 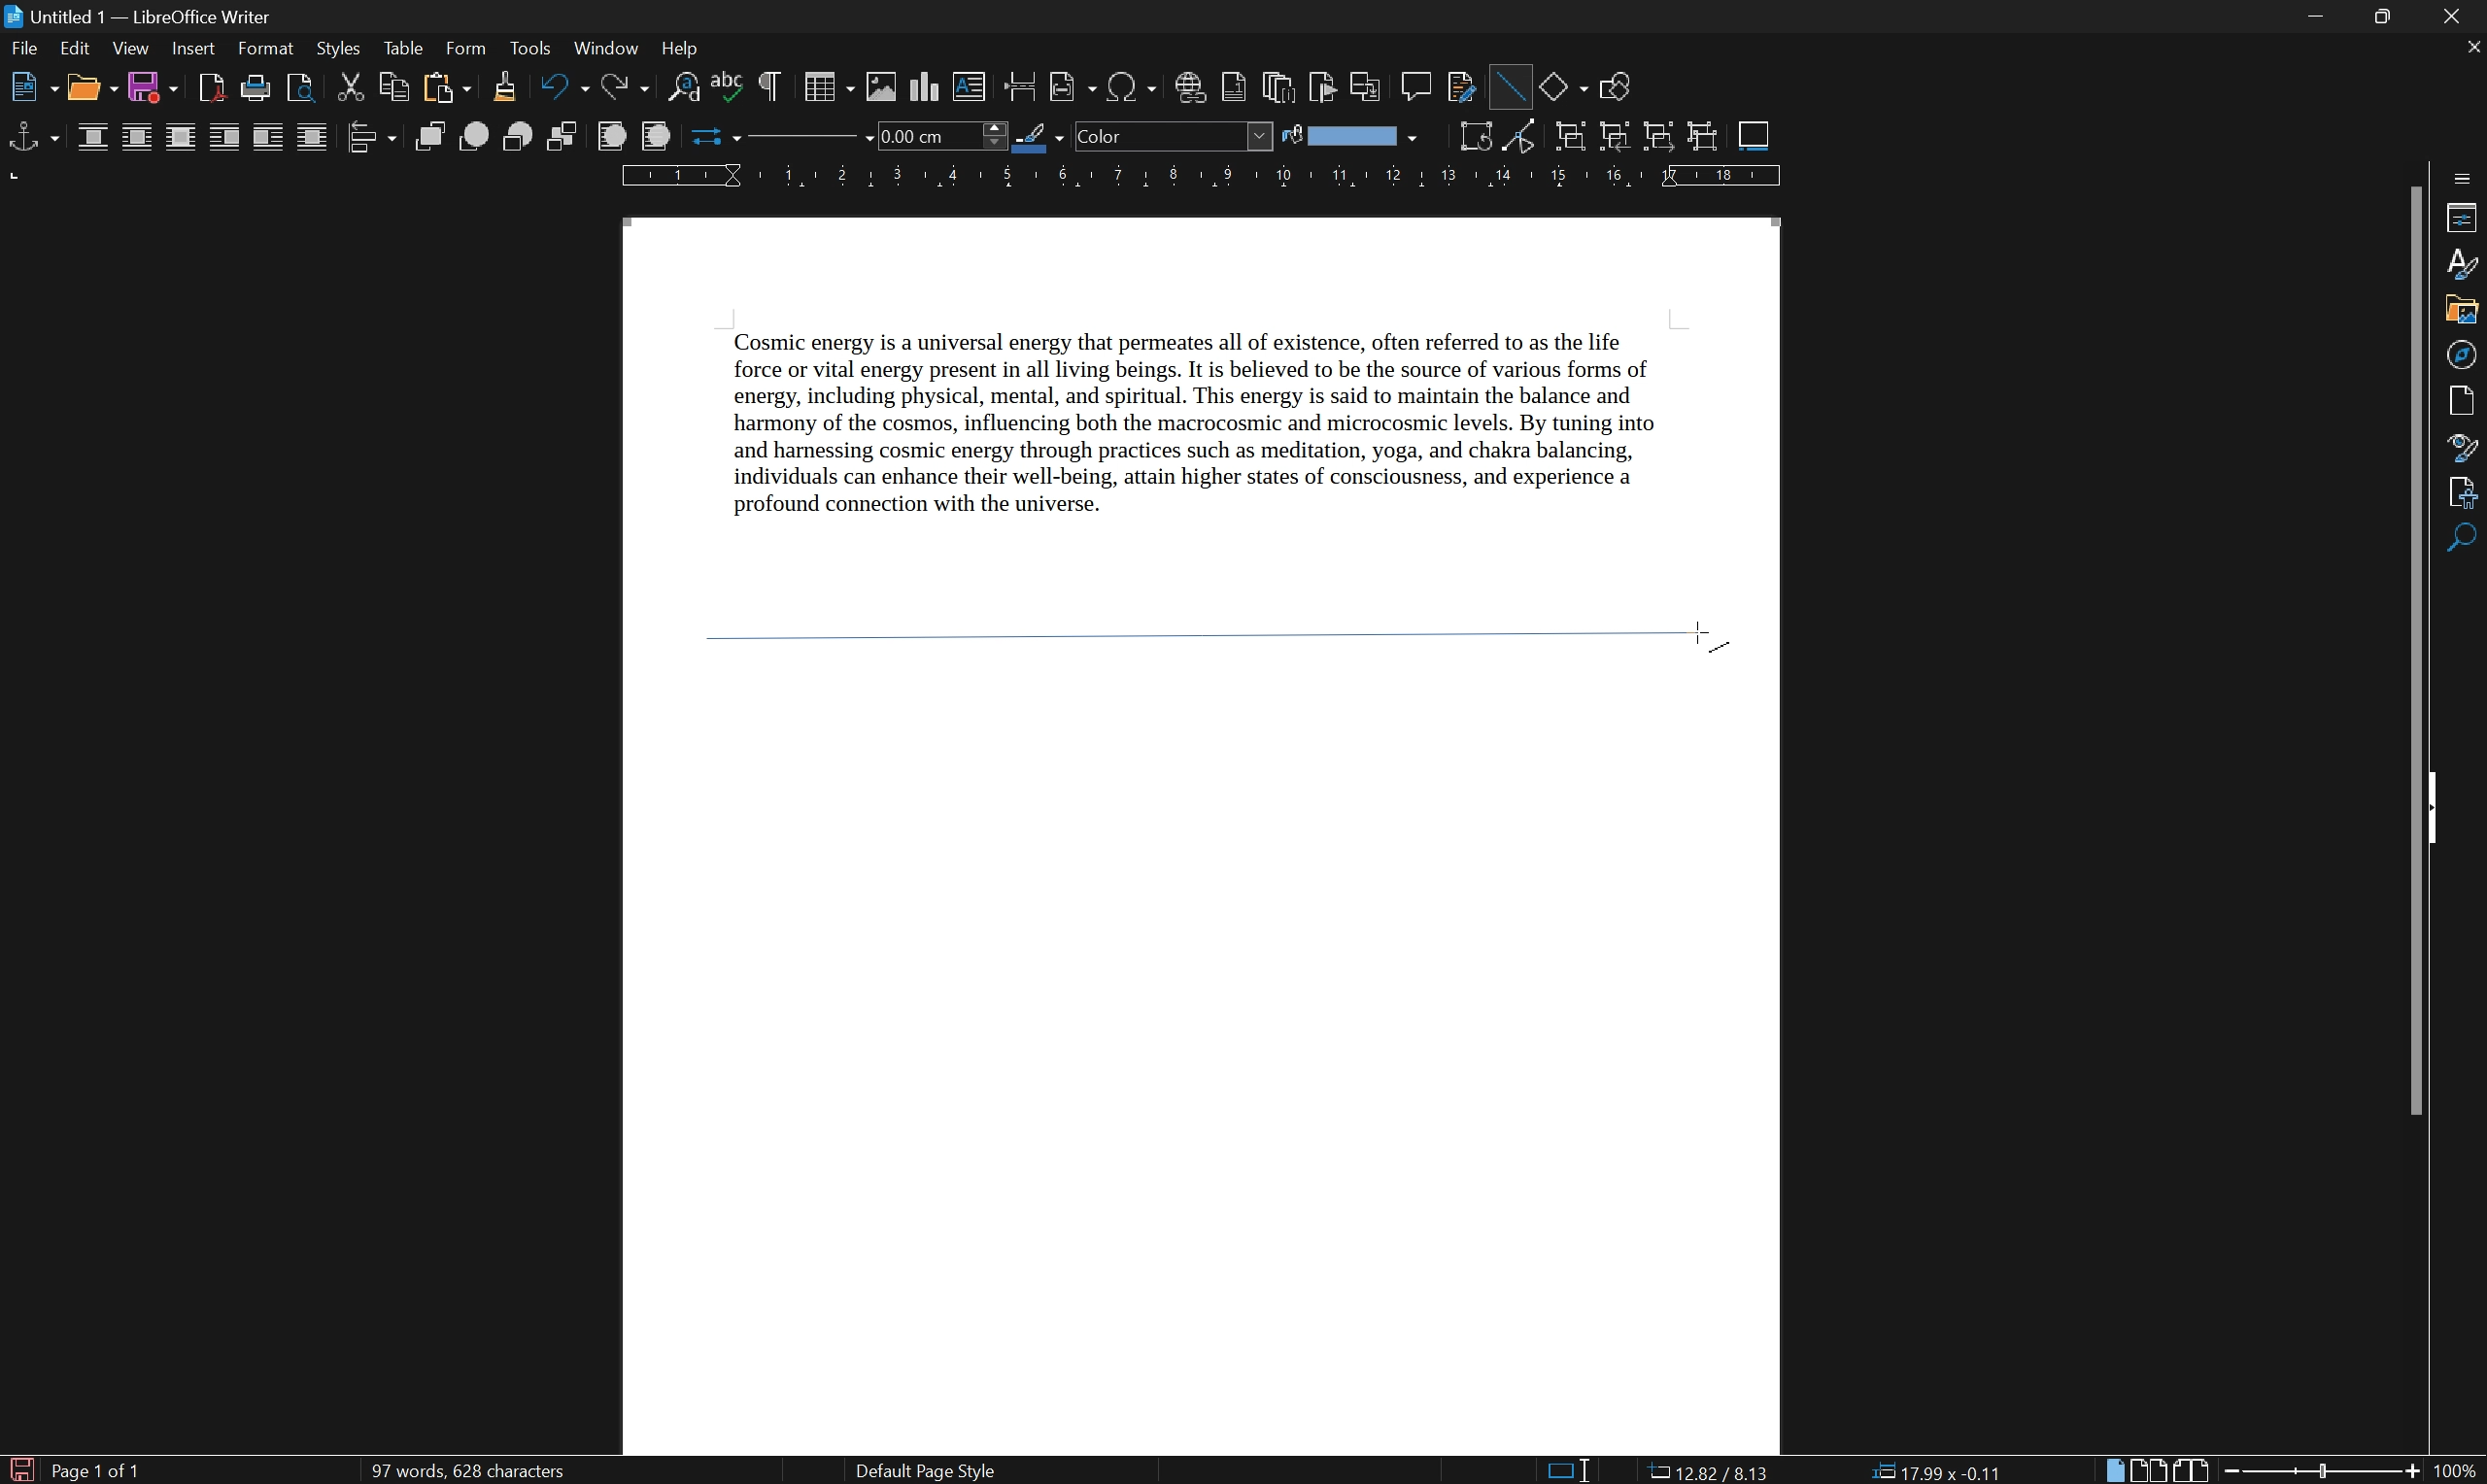 What do you see at coordinates (209, 88) in the screenshot?
I see `export directly as PDF` at bounding box center [209, 88].